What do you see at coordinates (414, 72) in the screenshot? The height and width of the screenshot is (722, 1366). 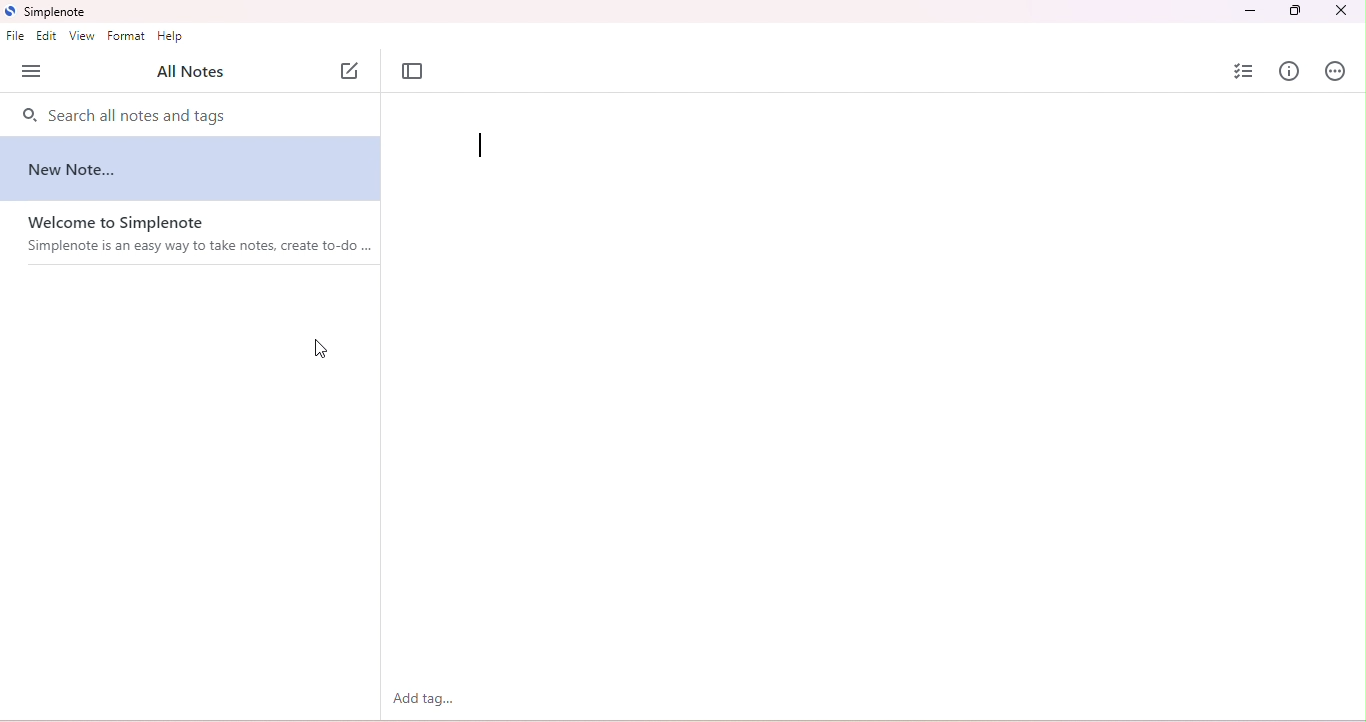 I see `toggle focus mode` at bounding box center [414, 72].